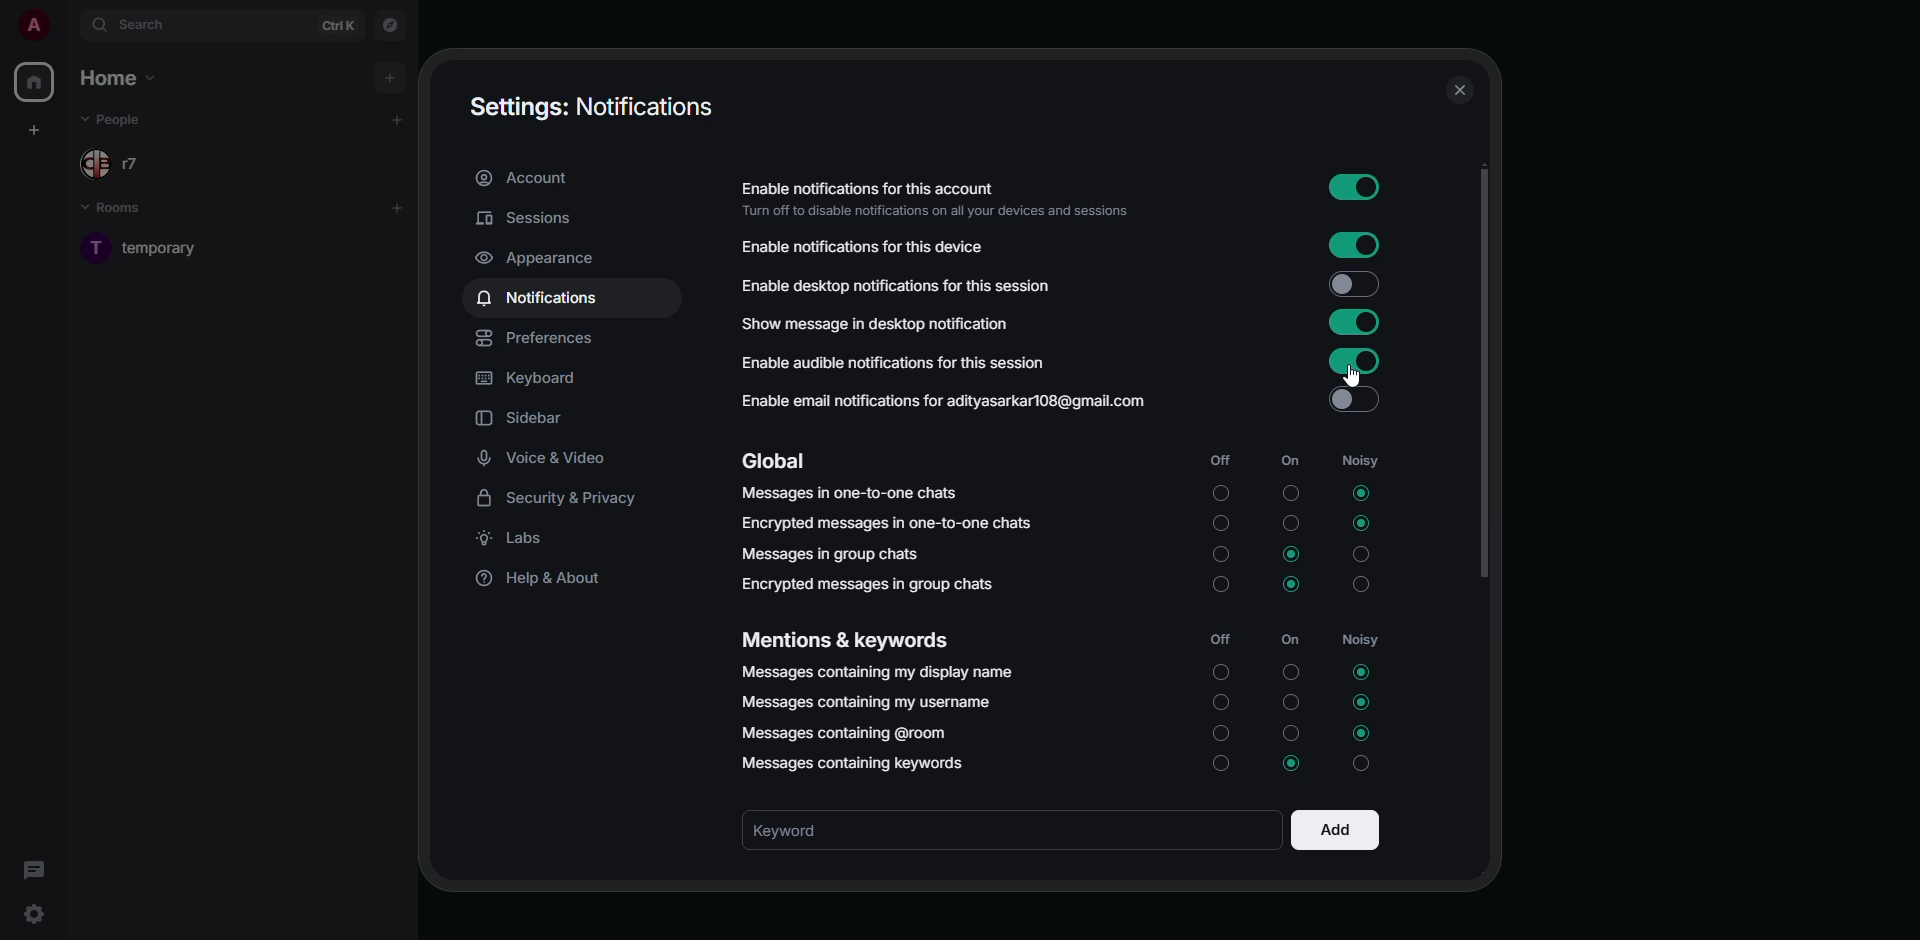 This screenshot has width=1920, height=940. I want to click on click to enable, so click(1354, 400).